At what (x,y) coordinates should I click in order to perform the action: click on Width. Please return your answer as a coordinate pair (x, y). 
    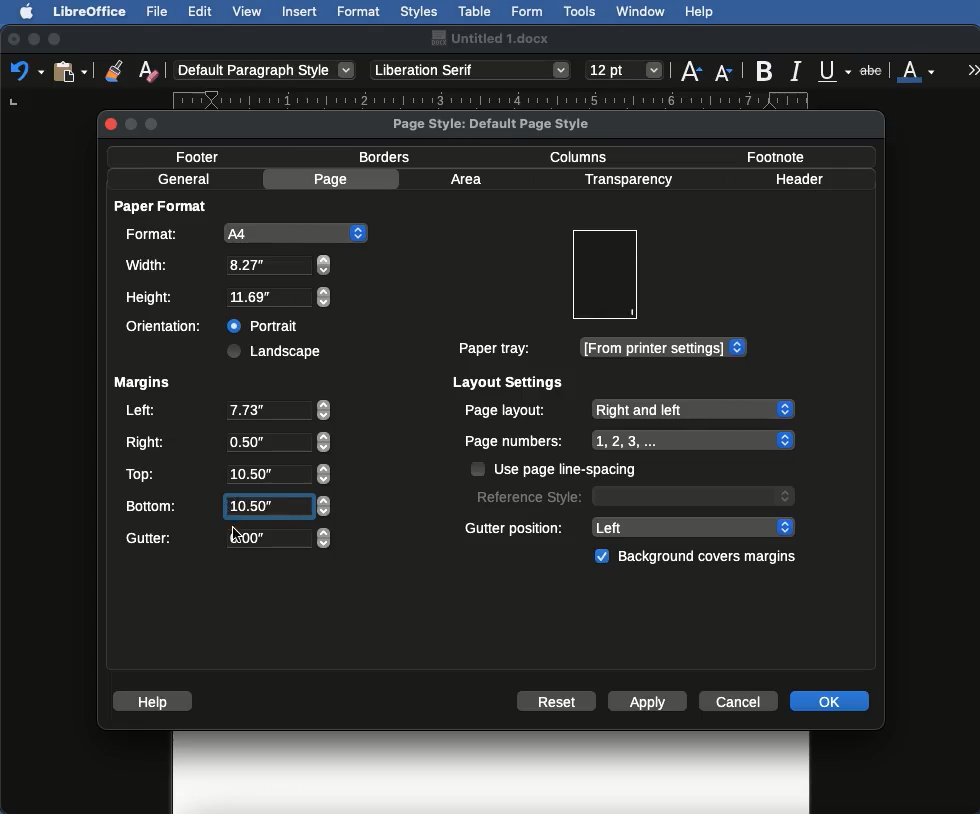
    Looking at the image, I should click on (227, 265).